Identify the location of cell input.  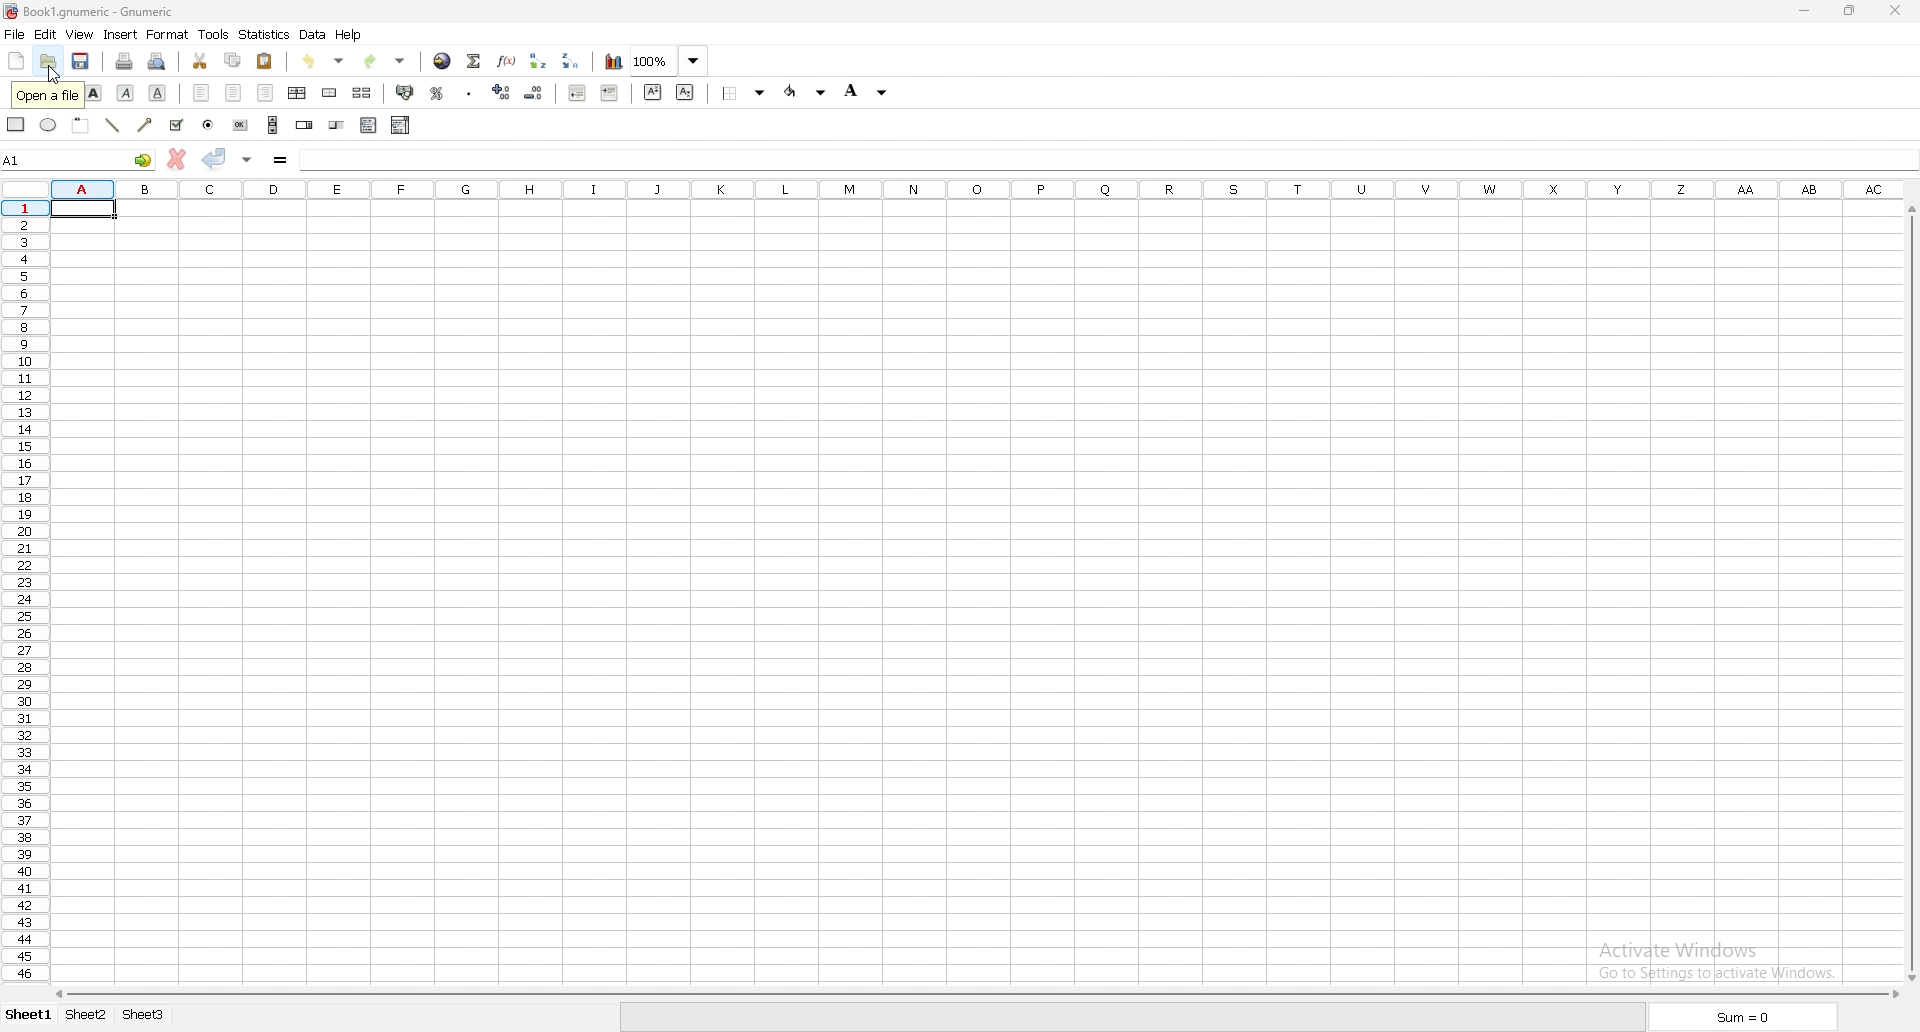
(1106, 159).